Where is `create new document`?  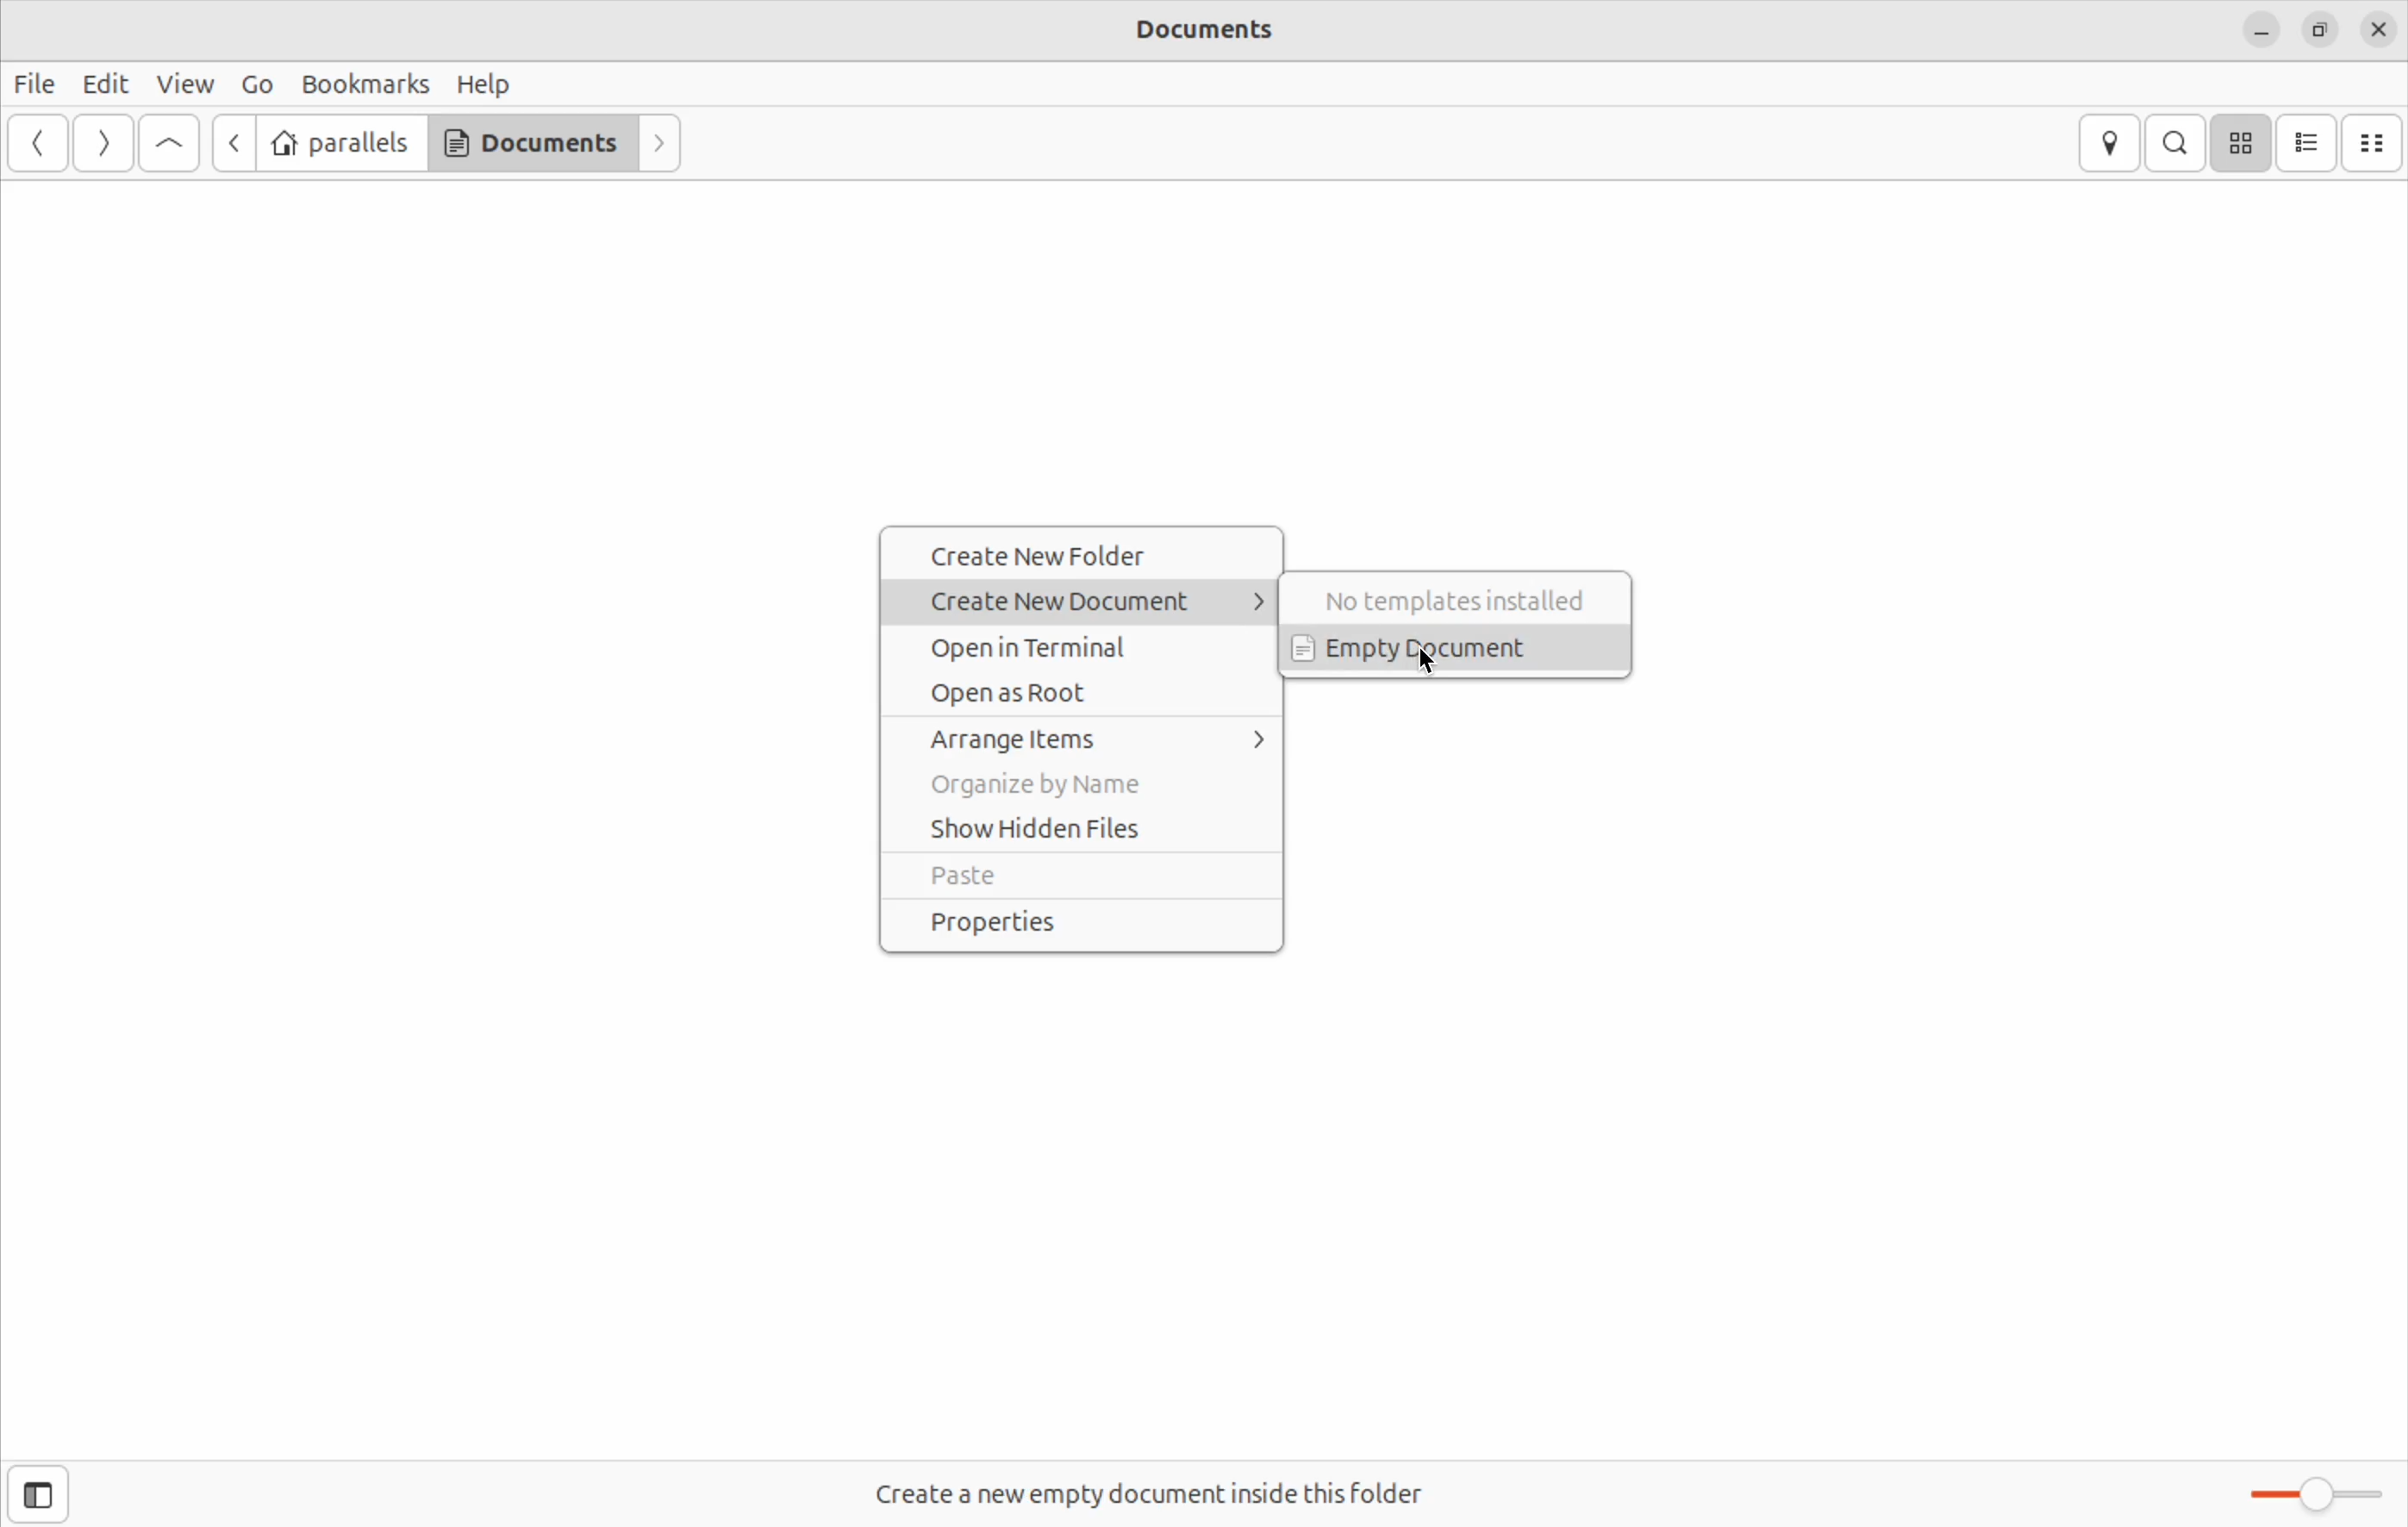
create new document is located at coordinates (1093, 599).